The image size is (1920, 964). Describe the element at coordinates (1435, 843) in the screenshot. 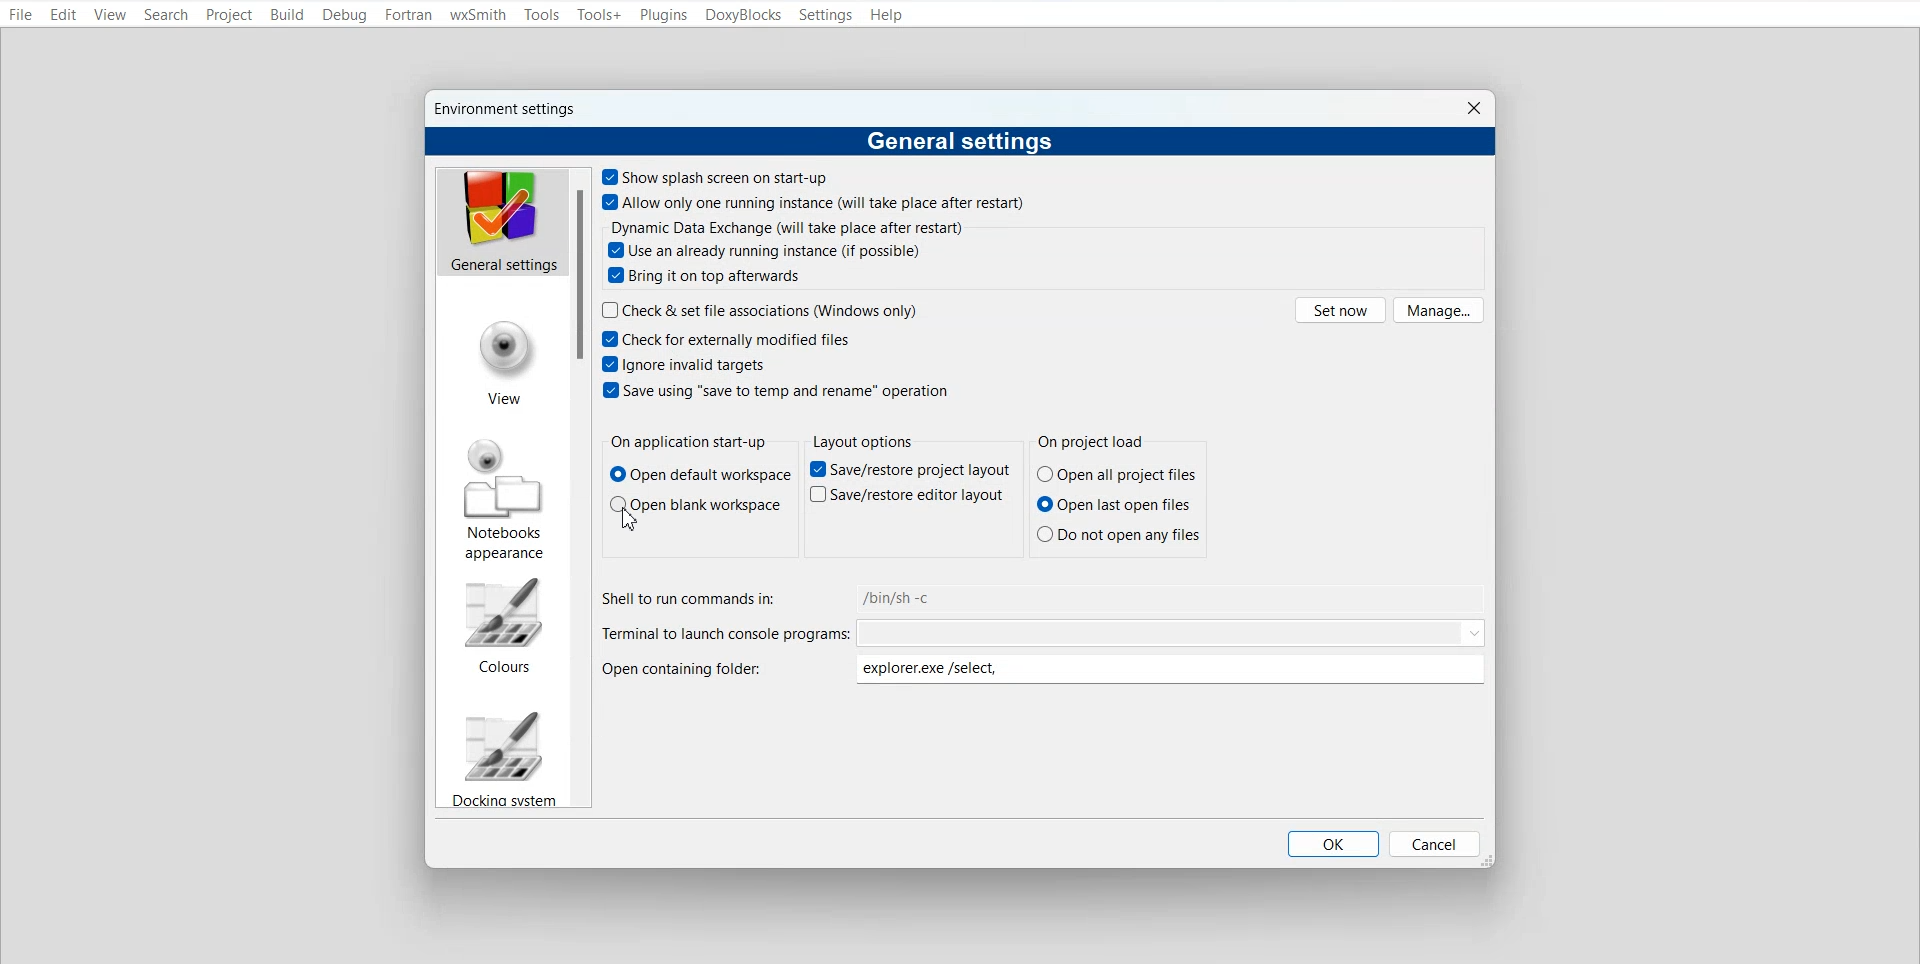

I see `Cancel` at that location.